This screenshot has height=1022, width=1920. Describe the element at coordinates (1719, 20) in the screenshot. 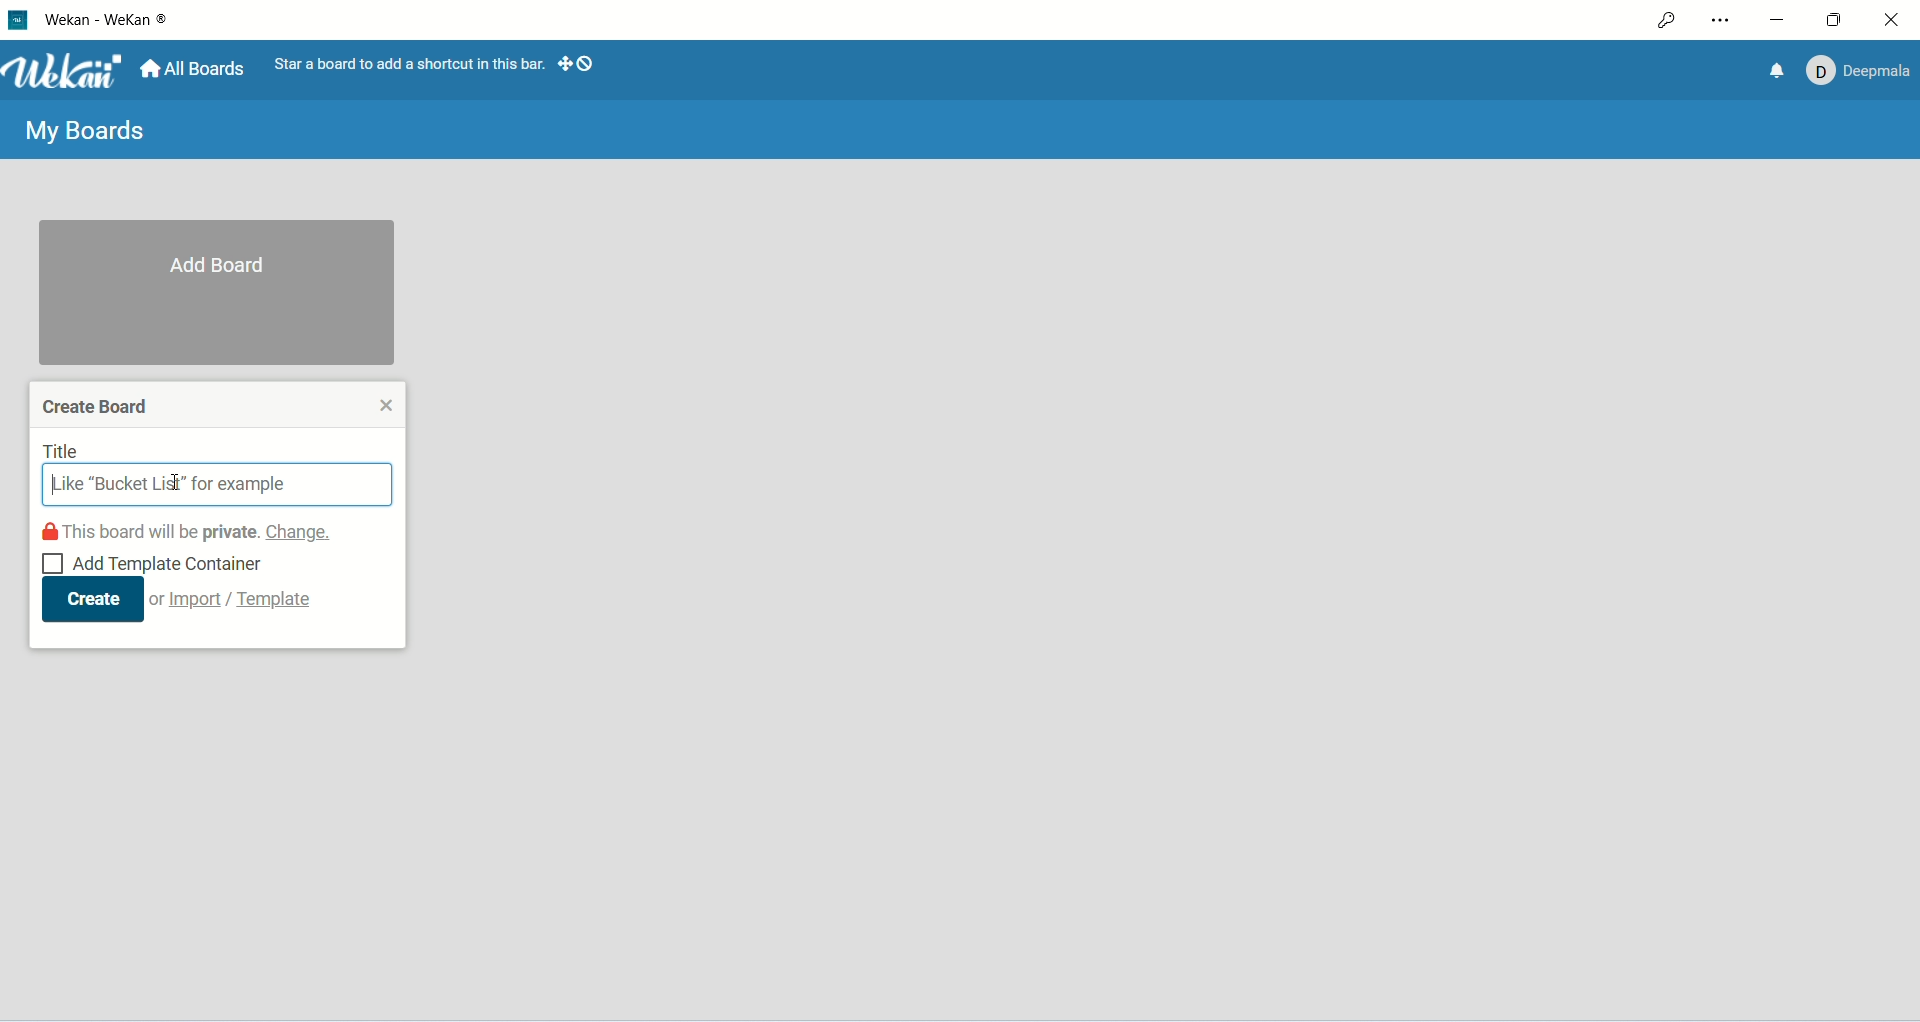

I see `settings and more` at that location.